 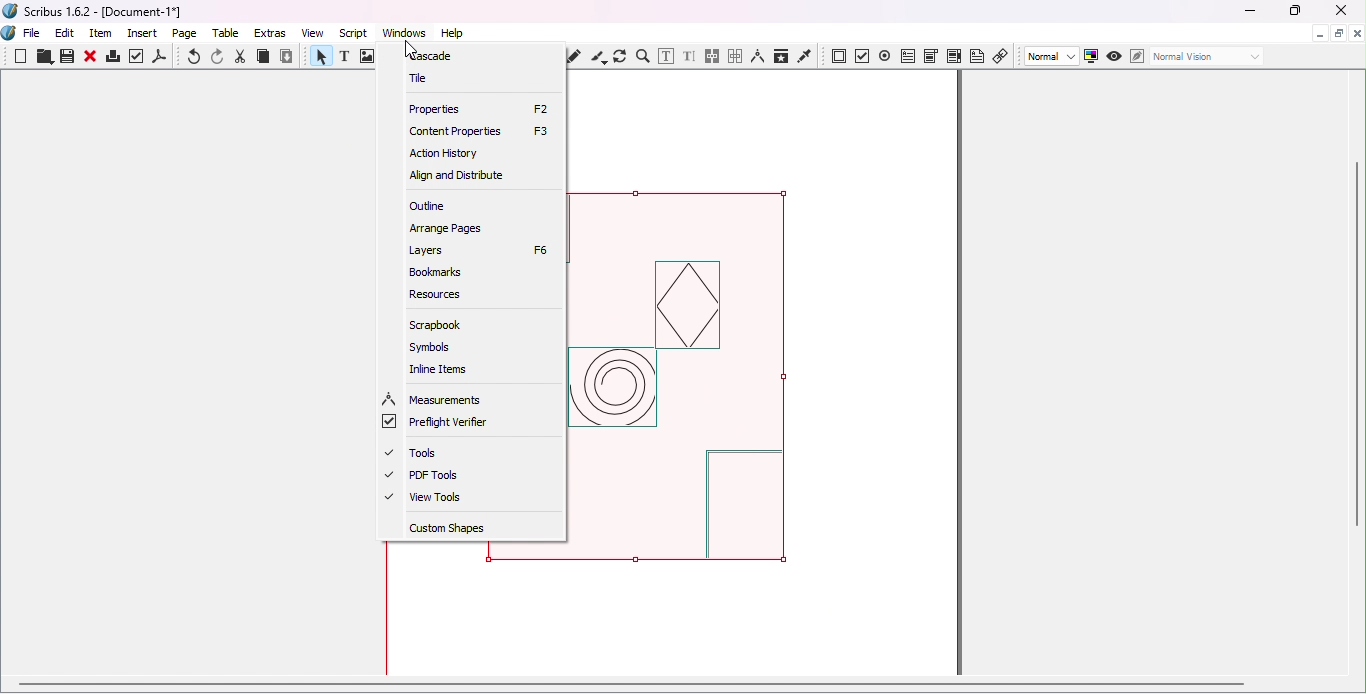 What do you see at coordinates (1115, 57) in the screenshot?
I see `Preview mode` at bounding box center [1115, 57].